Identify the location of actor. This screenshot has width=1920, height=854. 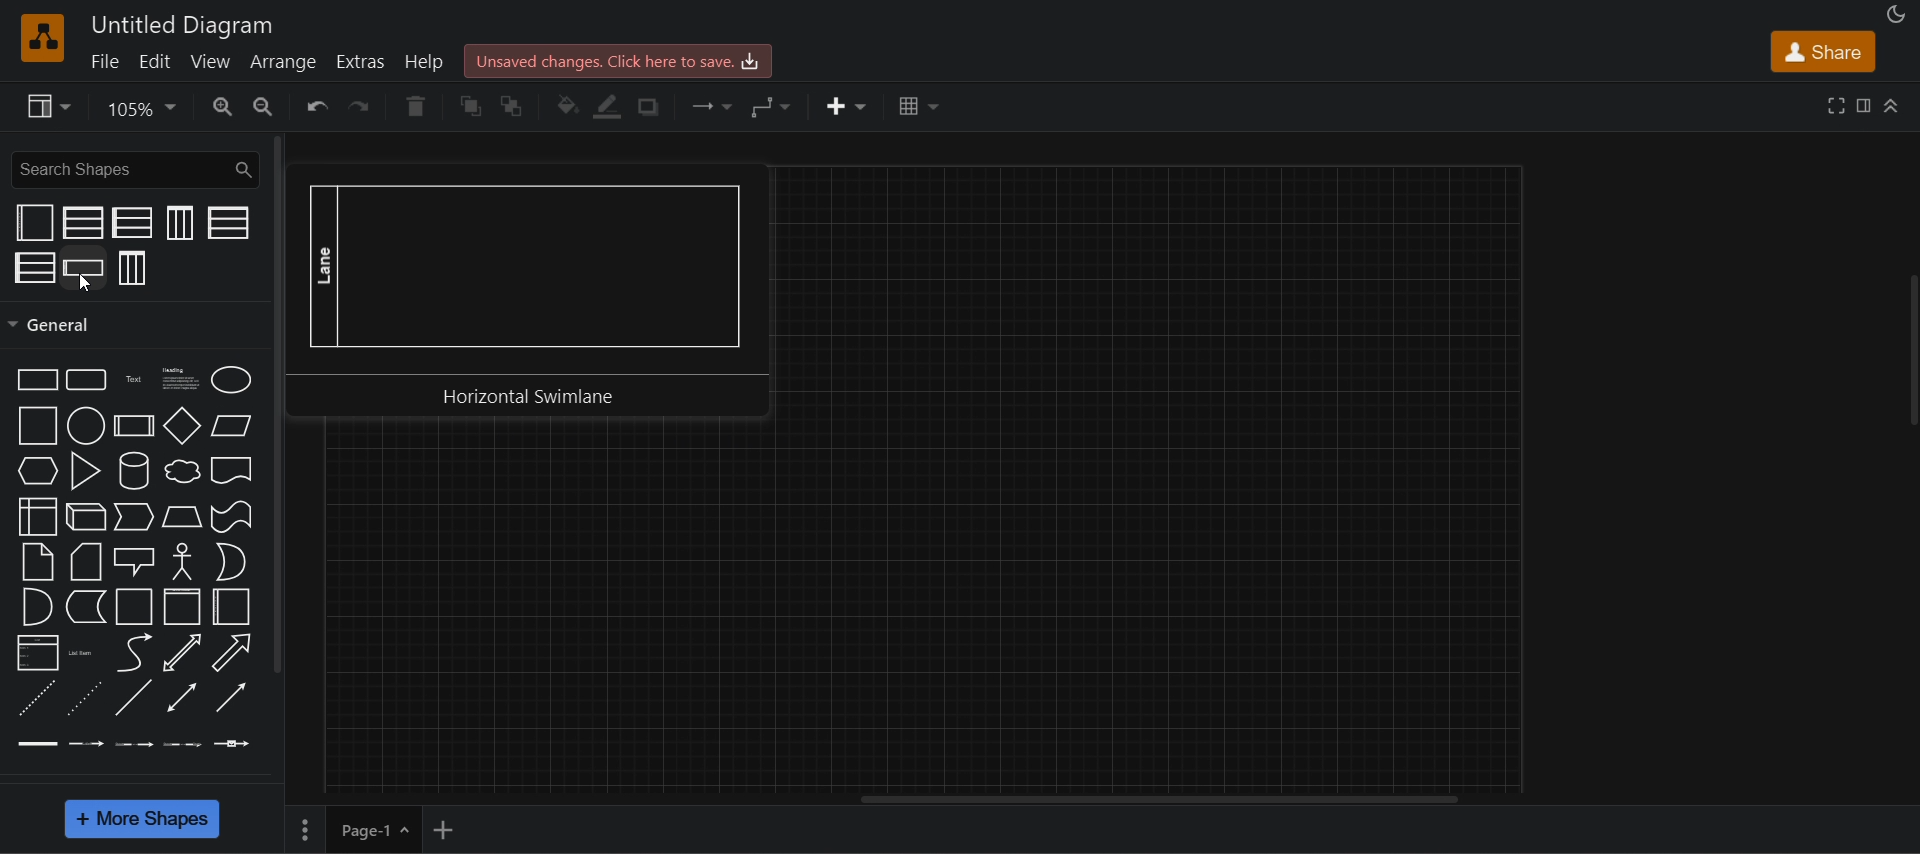
(181, 561).